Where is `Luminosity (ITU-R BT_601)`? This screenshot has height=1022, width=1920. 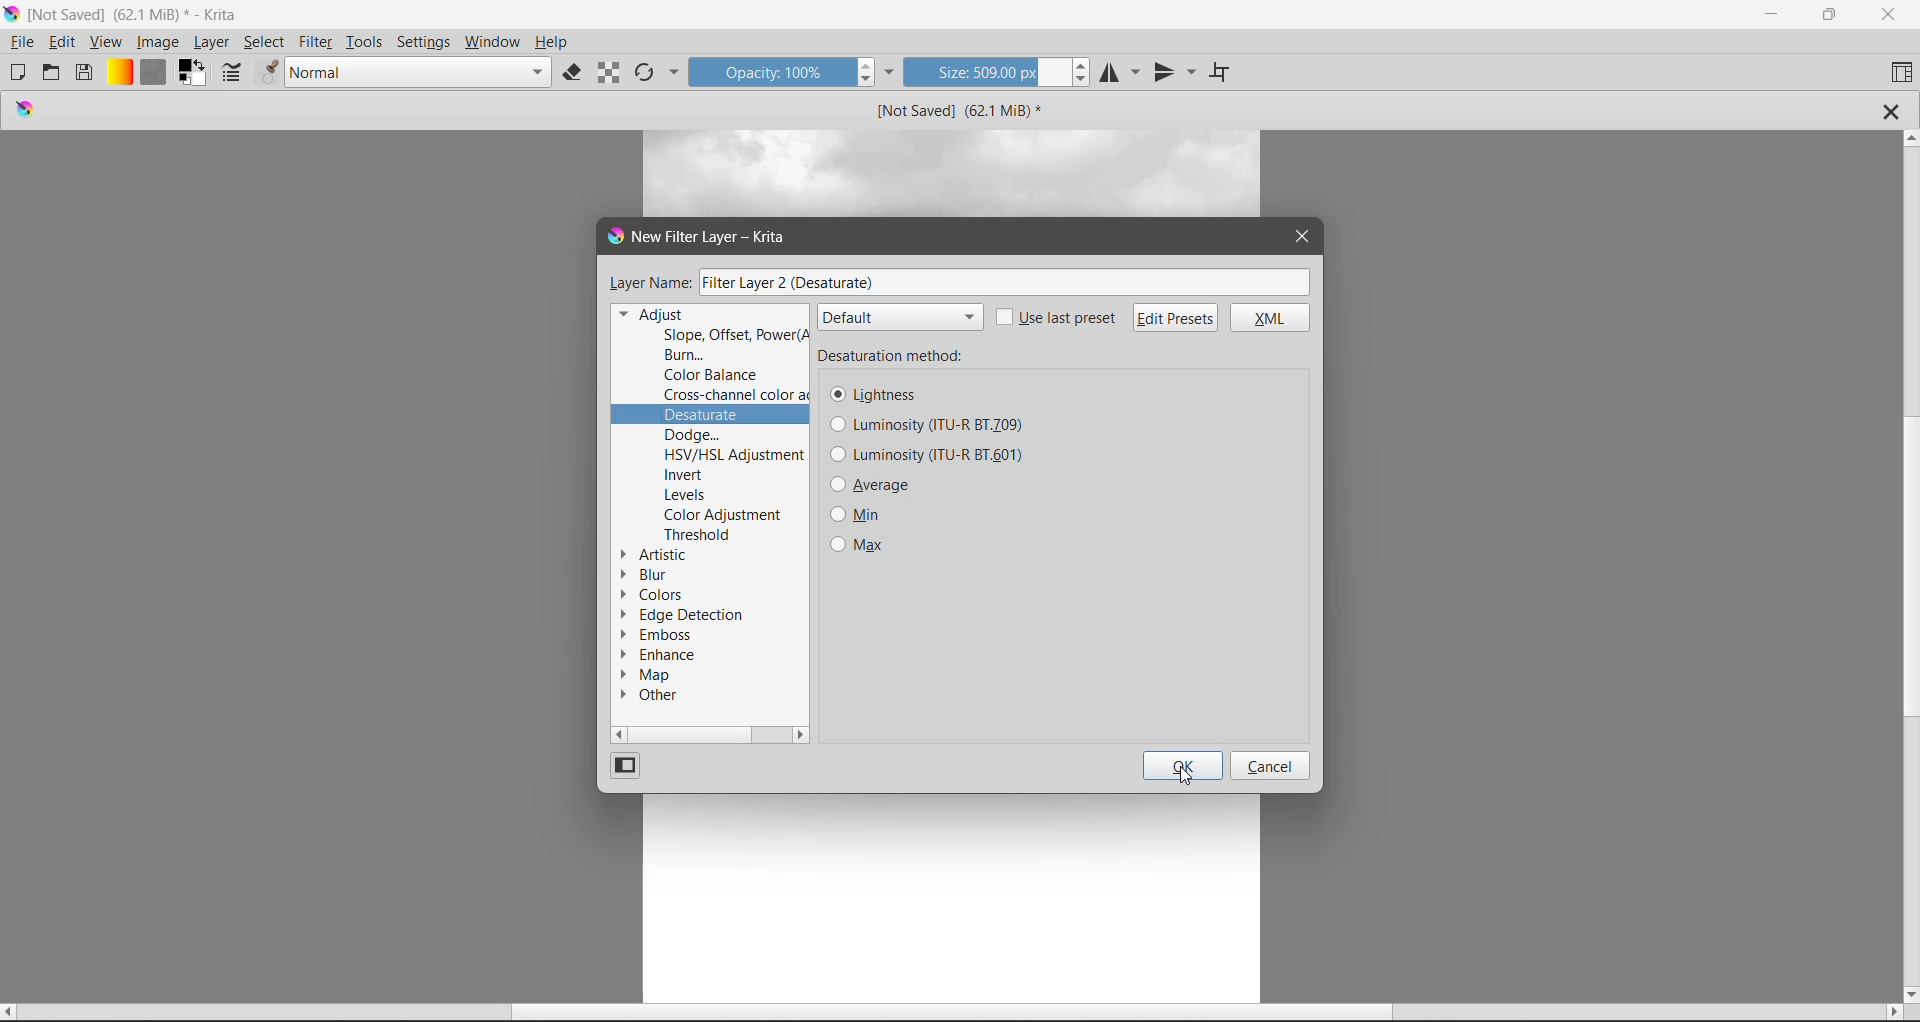 Luminosity (ITU-R BT_601) is located at coordinates (929, 455).